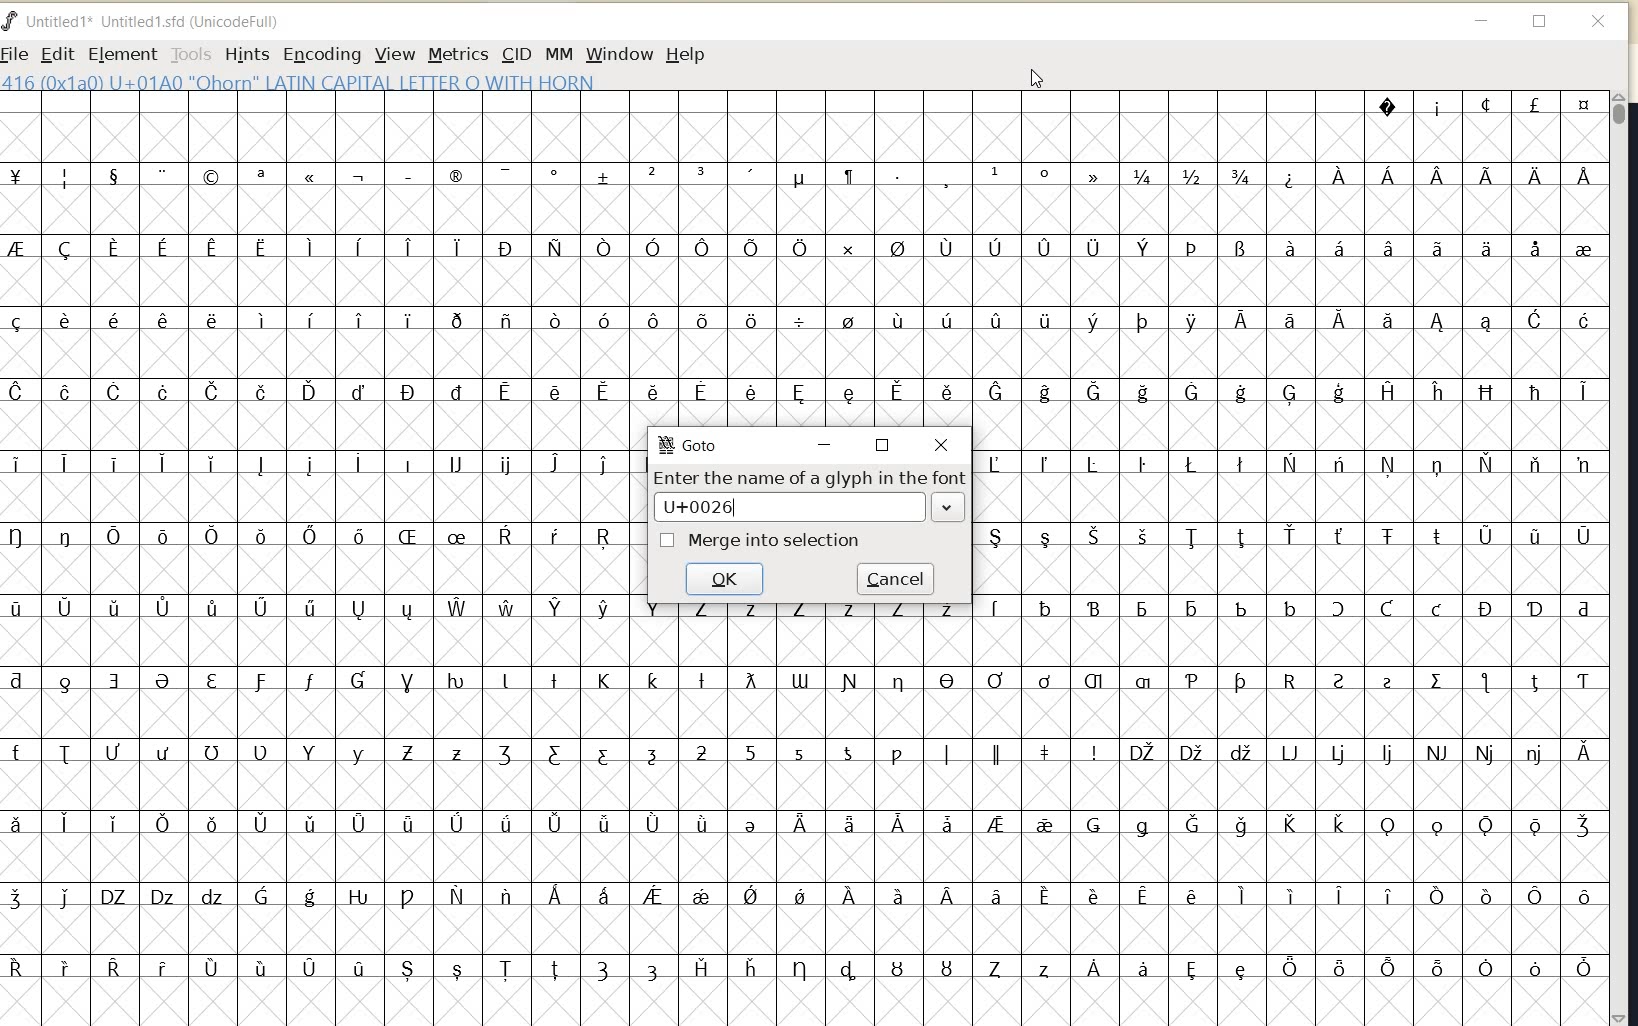 The image size is (1638, 1026). I want to click on fontforge logo, so click(10, 24).